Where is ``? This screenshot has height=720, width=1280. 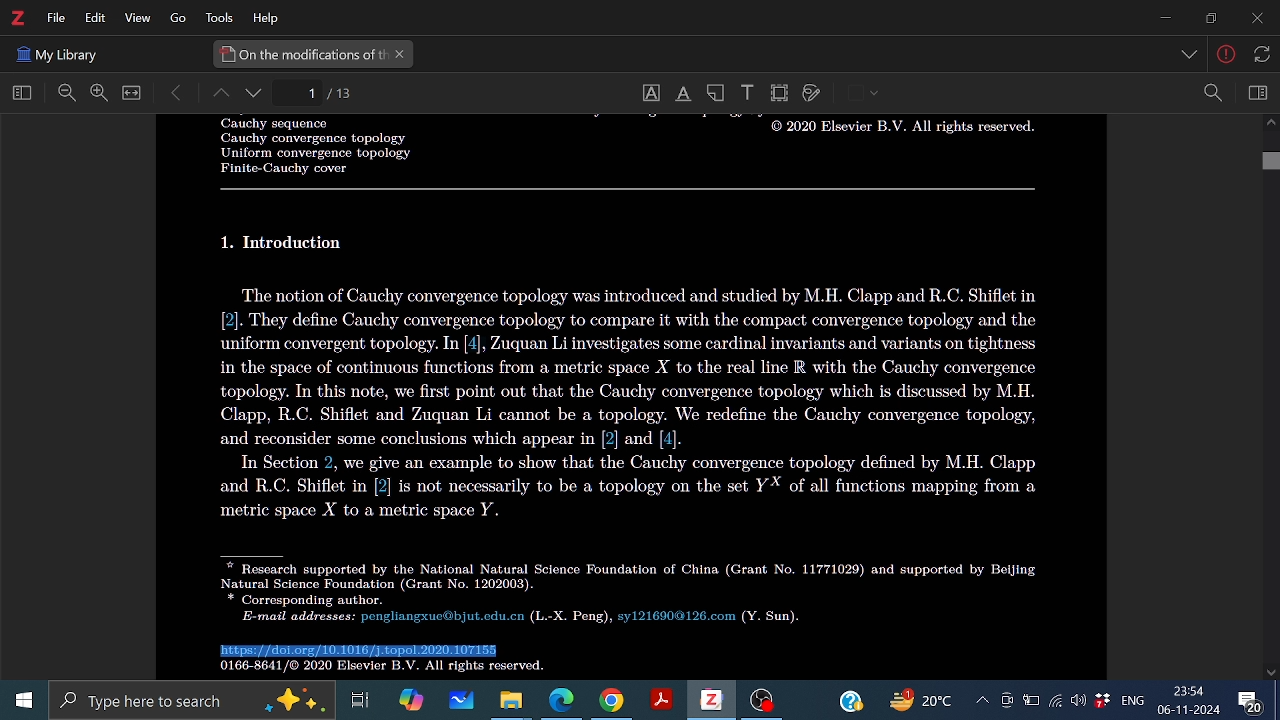  is located at coordinates (1191, 56).